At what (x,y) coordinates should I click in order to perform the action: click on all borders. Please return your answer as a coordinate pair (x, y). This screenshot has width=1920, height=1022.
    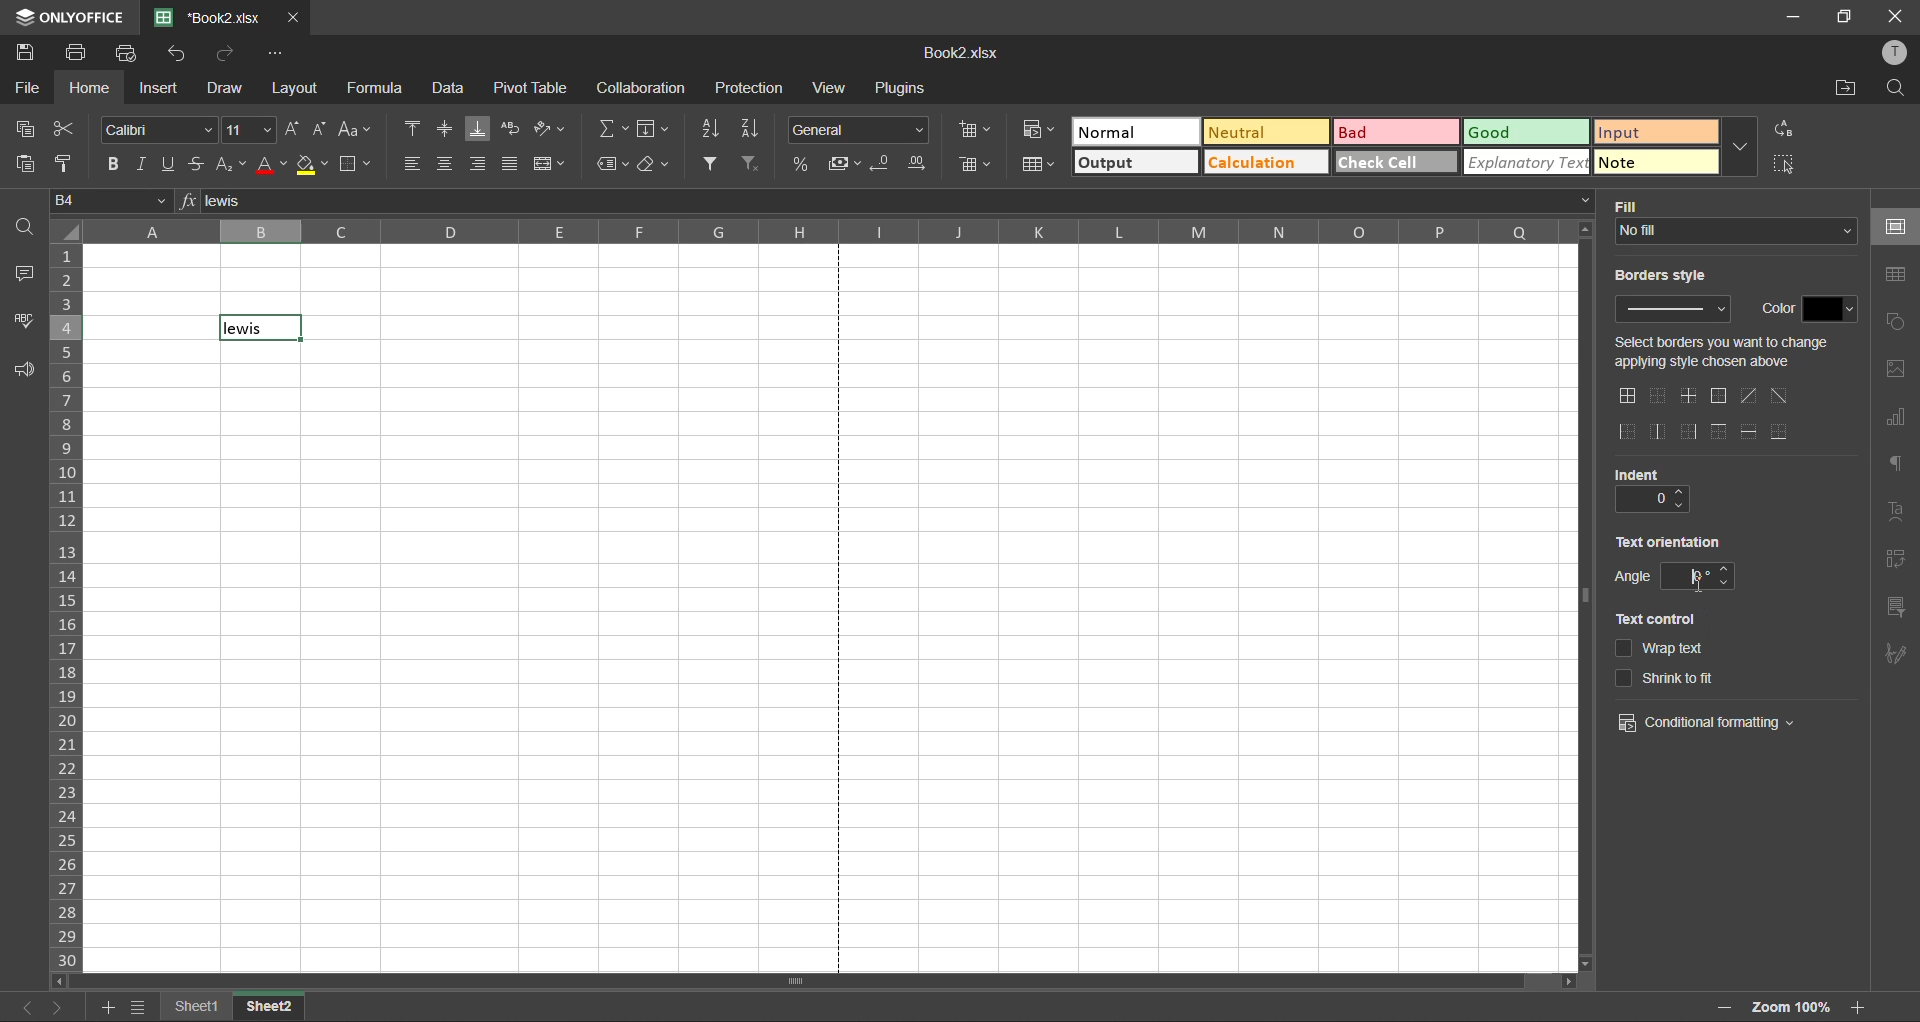
    Looking at the image, I should click on (1625, 396).